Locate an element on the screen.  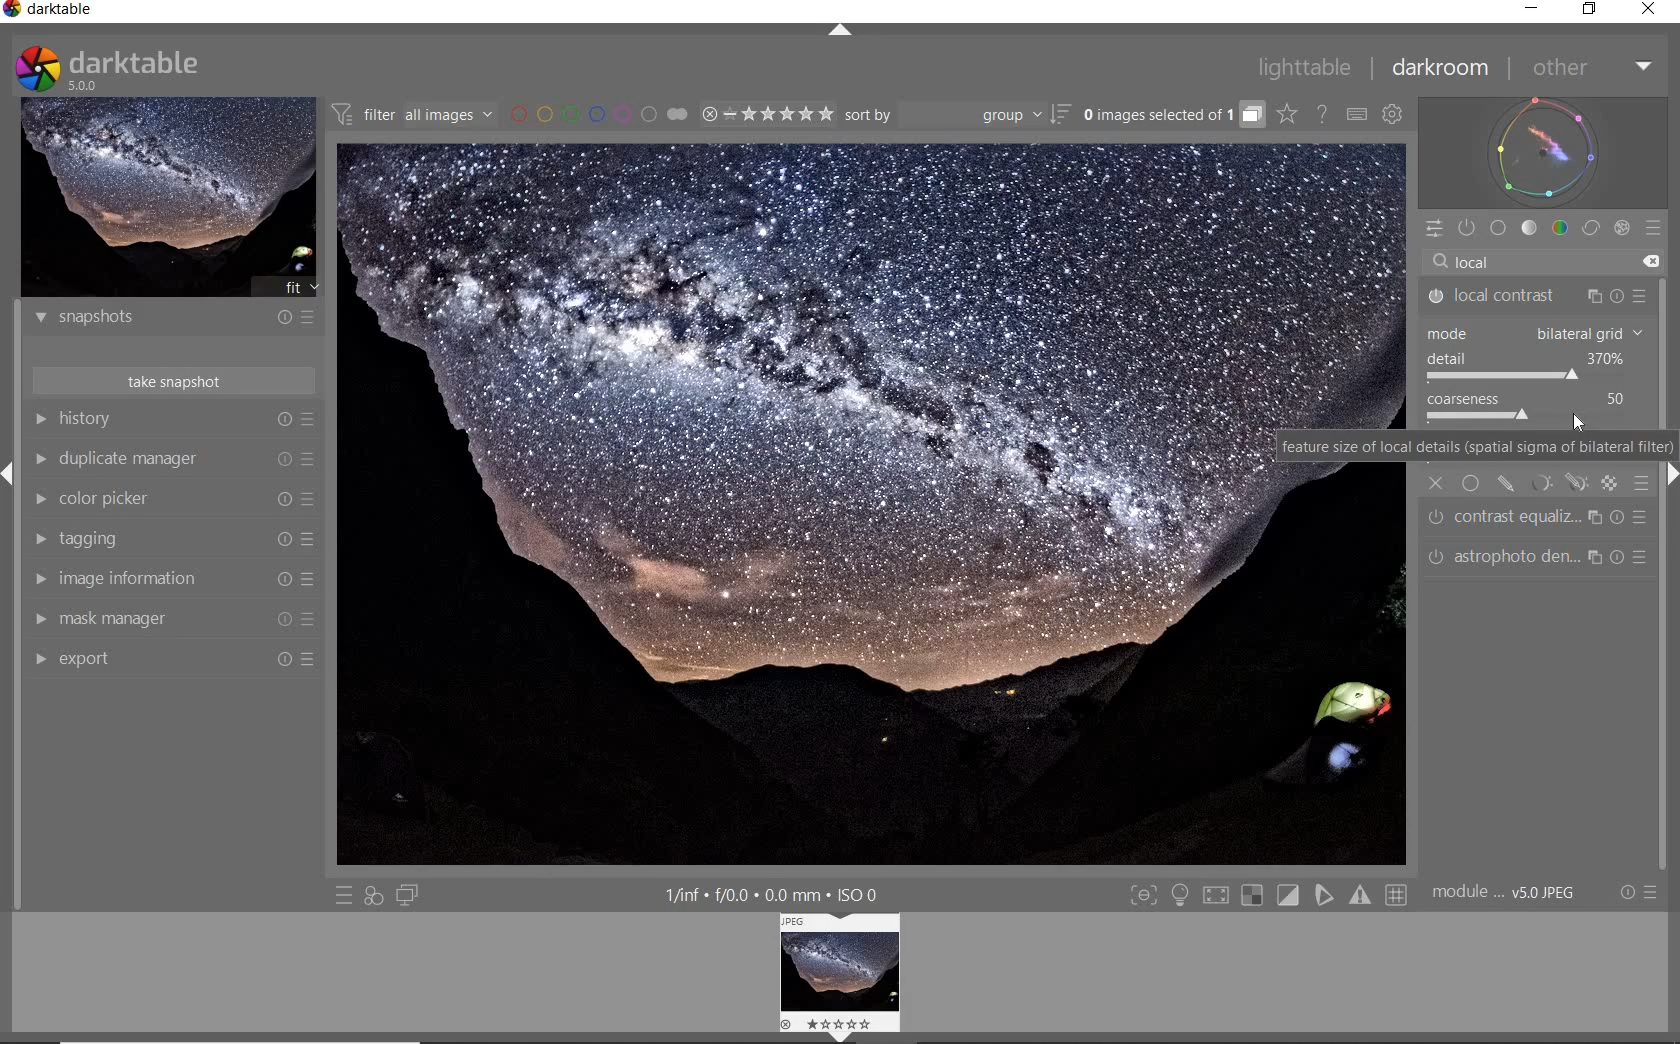
CLICK TO CHANGE THE OVERLAYS SHOWN ON THUMBNAILS is located at coordinates (1288, 115).